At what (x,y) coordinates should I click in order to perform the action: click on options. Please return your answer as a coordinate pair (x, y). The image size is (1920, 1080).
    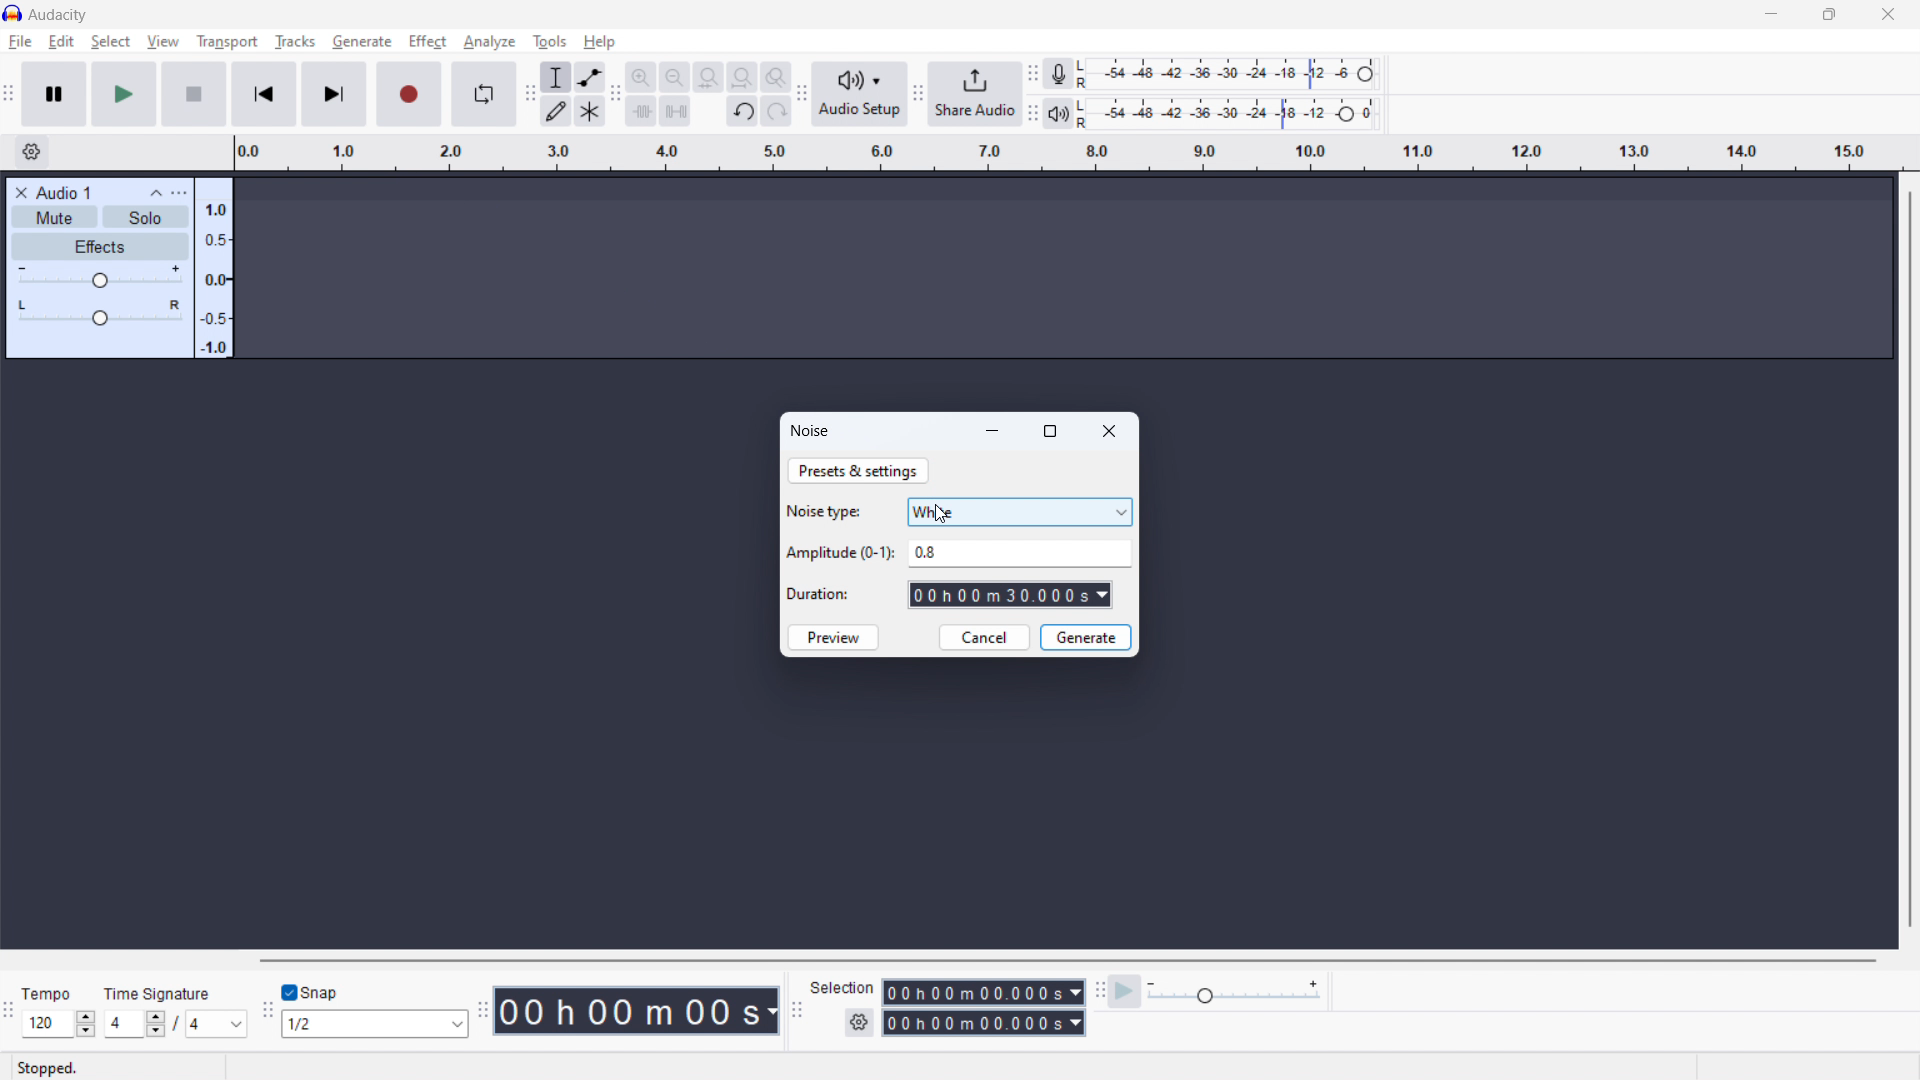
    Looking at the image, I should click on (178, 193).